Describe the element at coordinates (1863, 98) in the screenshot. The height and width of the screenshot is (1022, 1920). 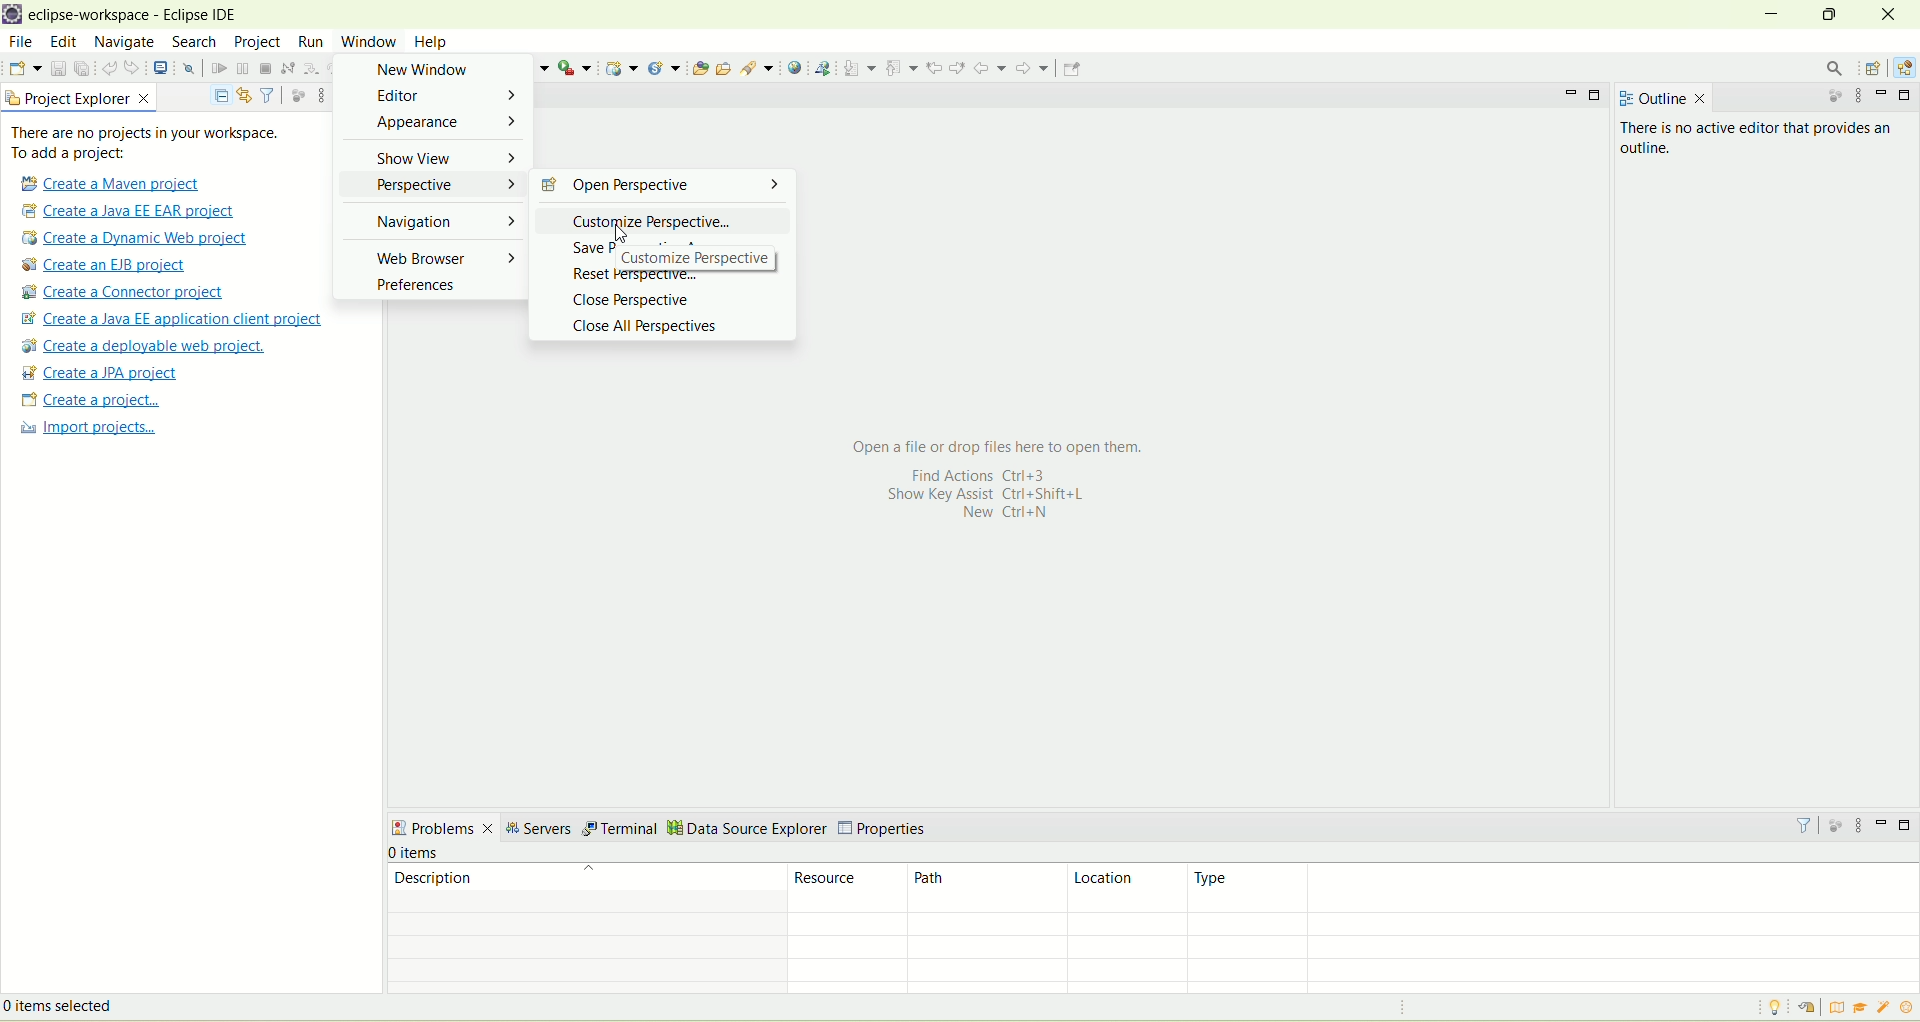
I see `view menu` at that location.